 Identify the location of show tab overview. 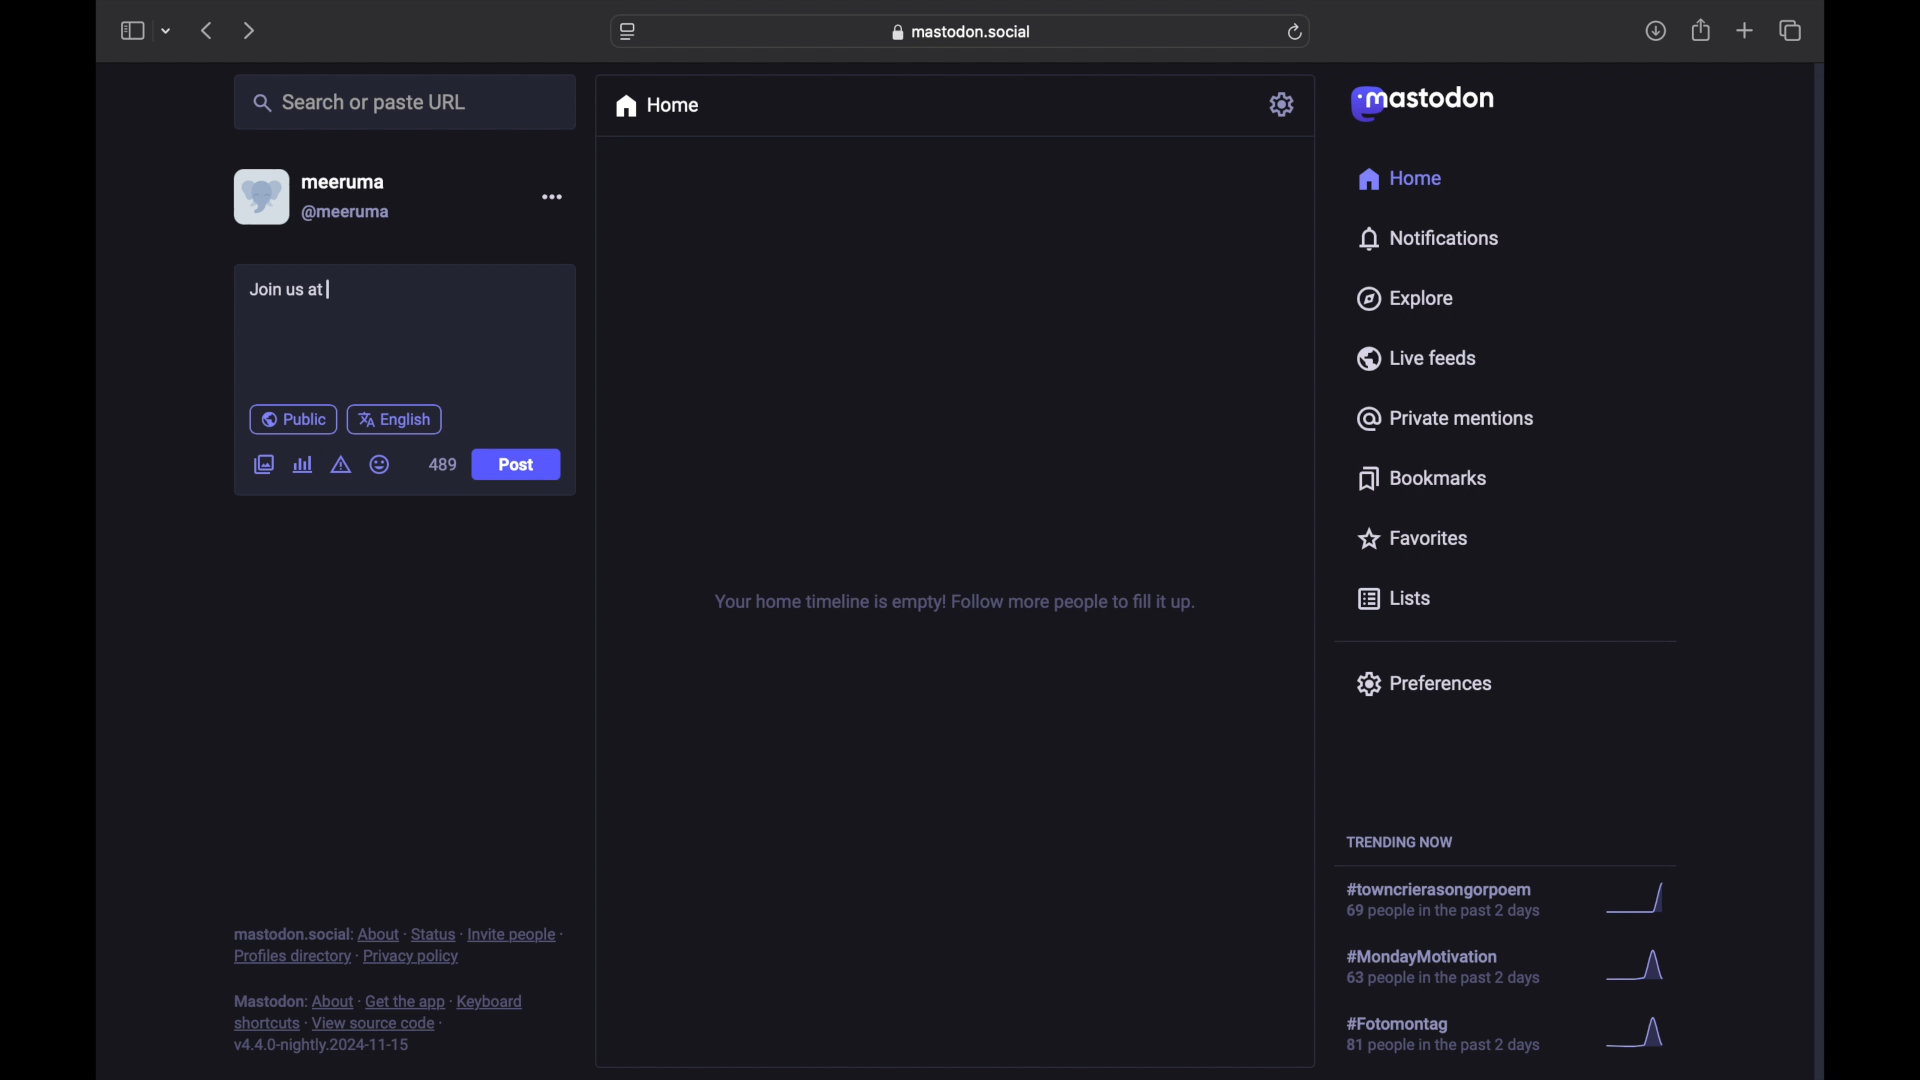
(1790, 31).